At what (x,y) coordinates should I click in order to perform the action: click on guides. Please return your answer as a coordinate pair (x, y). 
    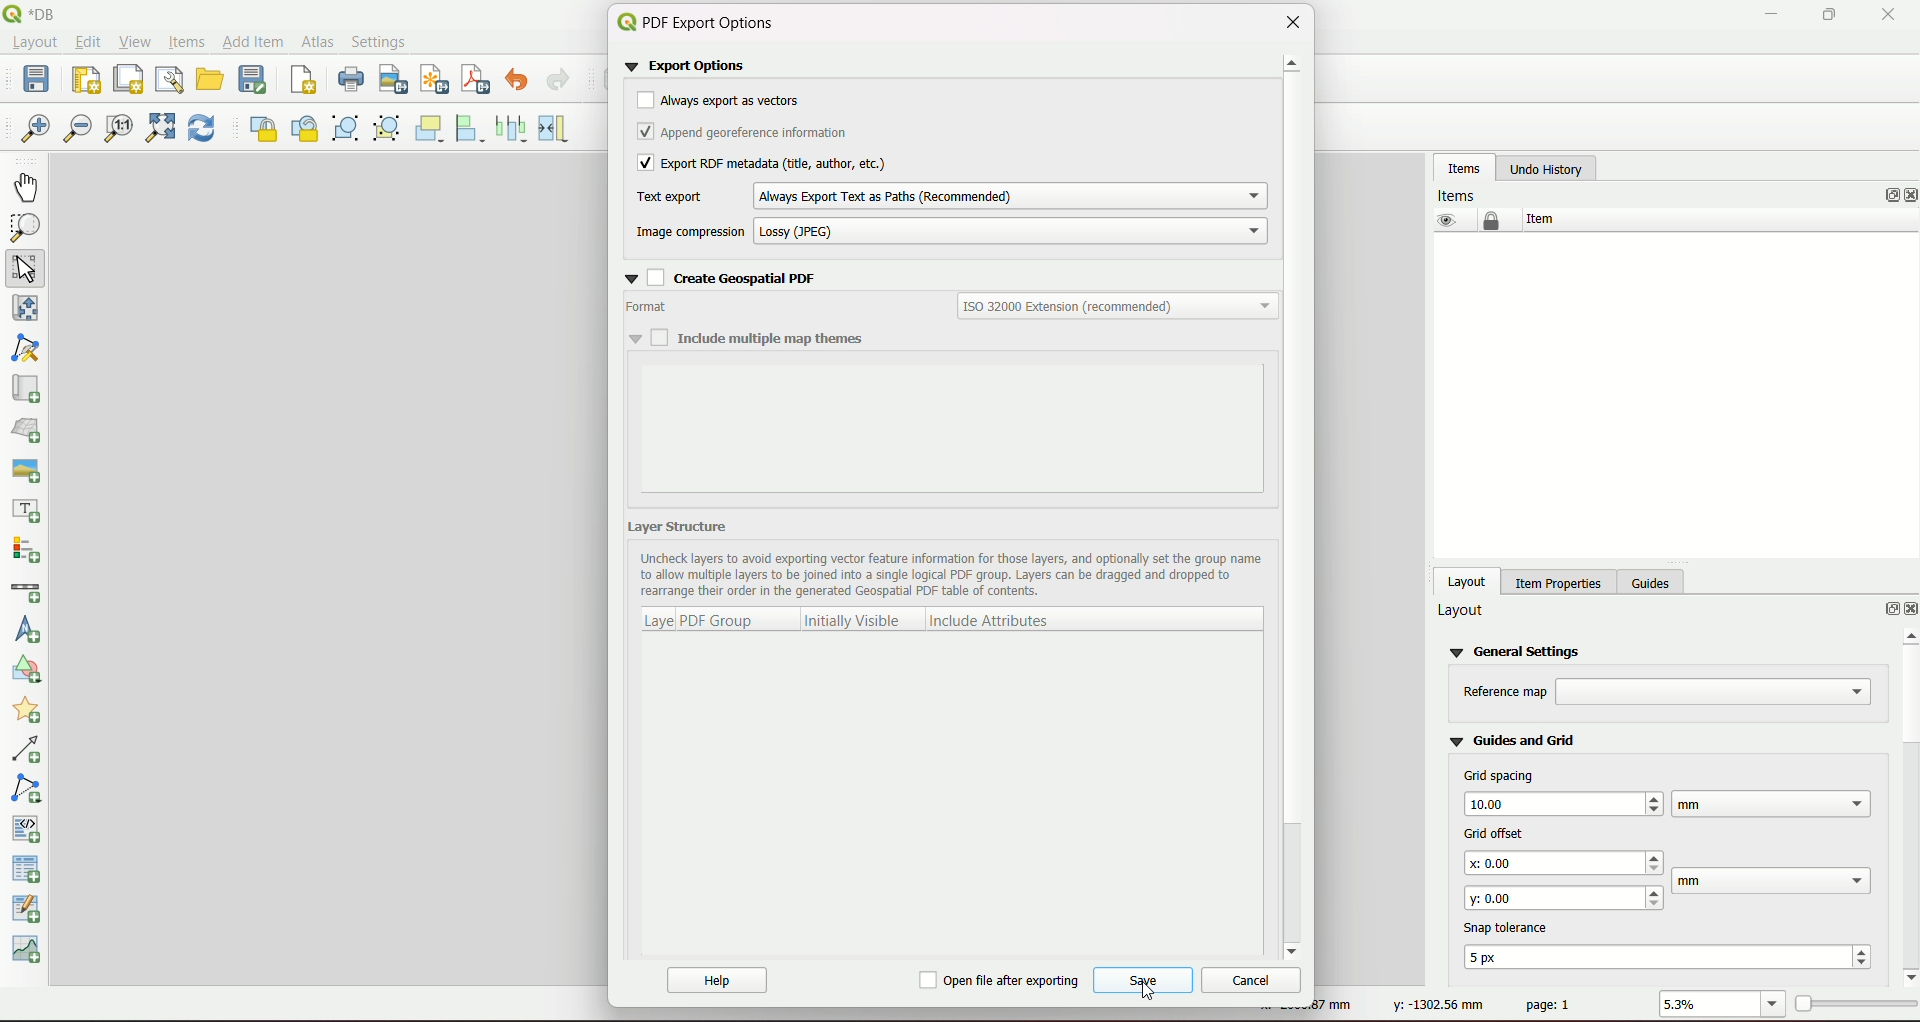
    Looking at the image, I should click on (1654, 580).